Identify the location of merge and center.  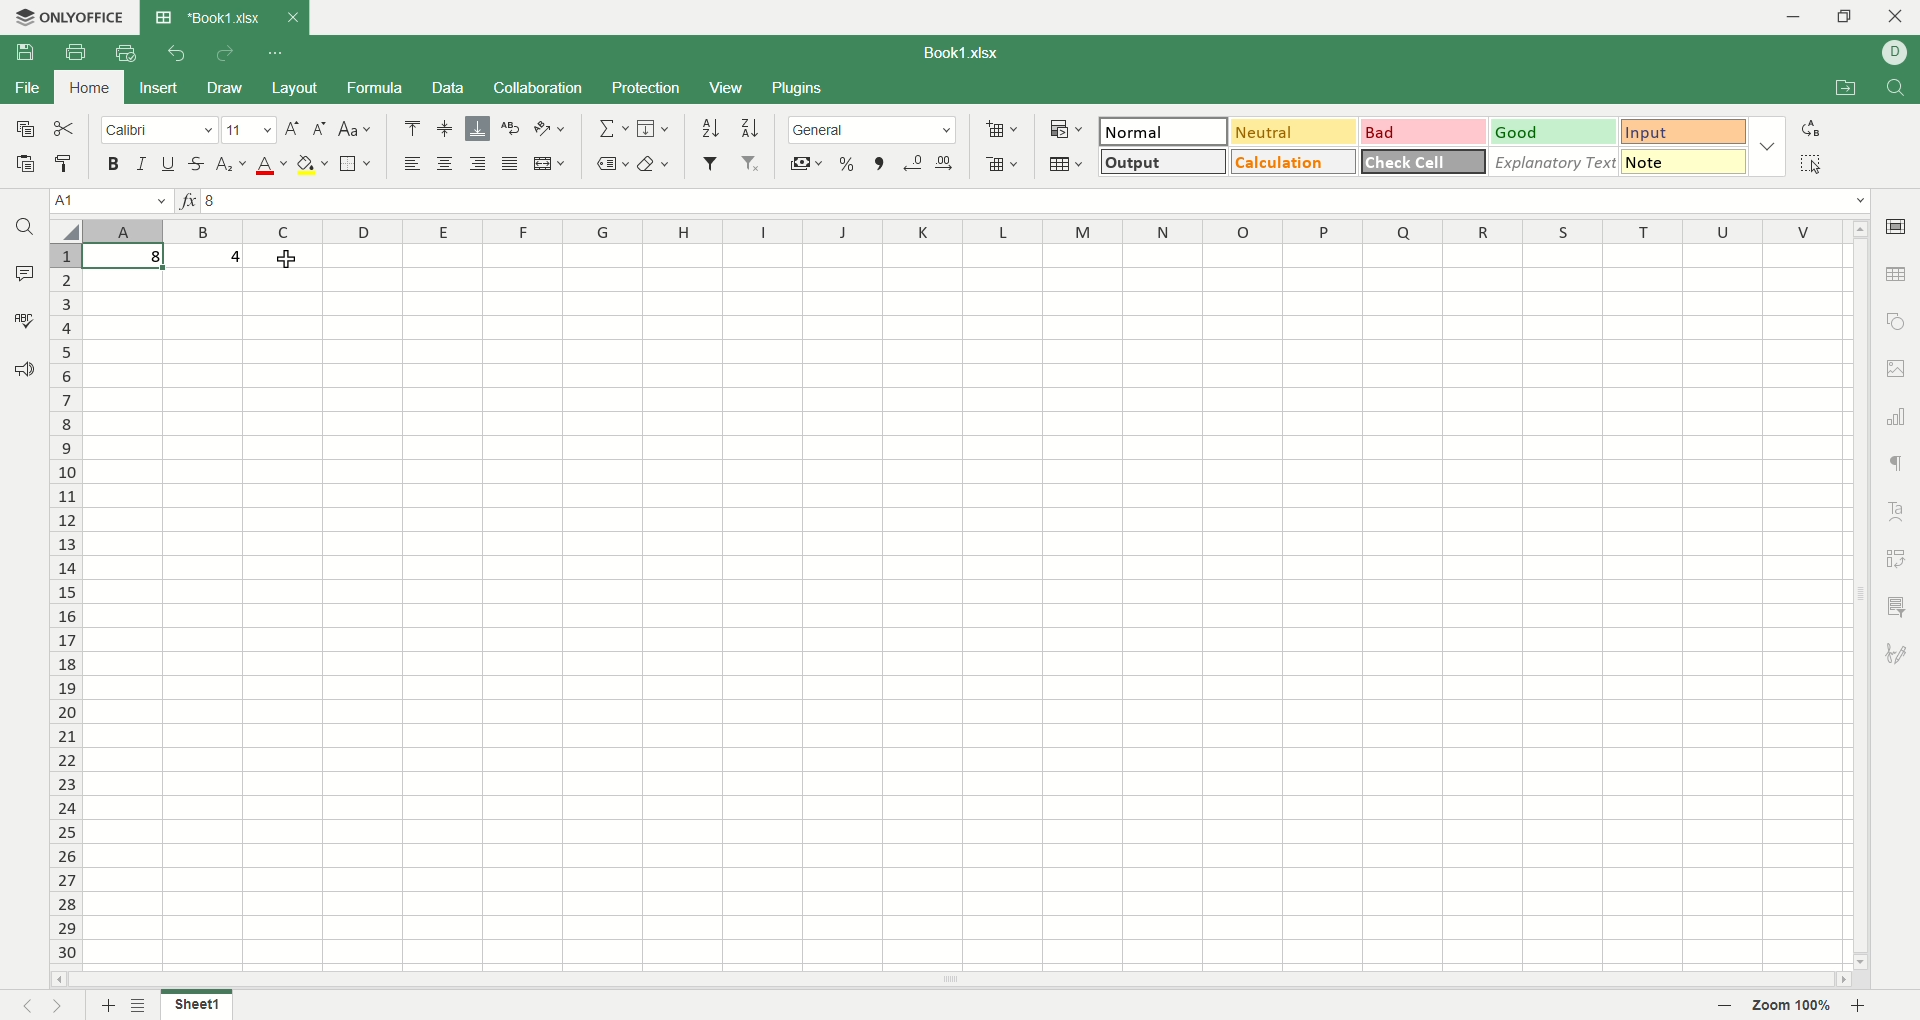
(551, 164).